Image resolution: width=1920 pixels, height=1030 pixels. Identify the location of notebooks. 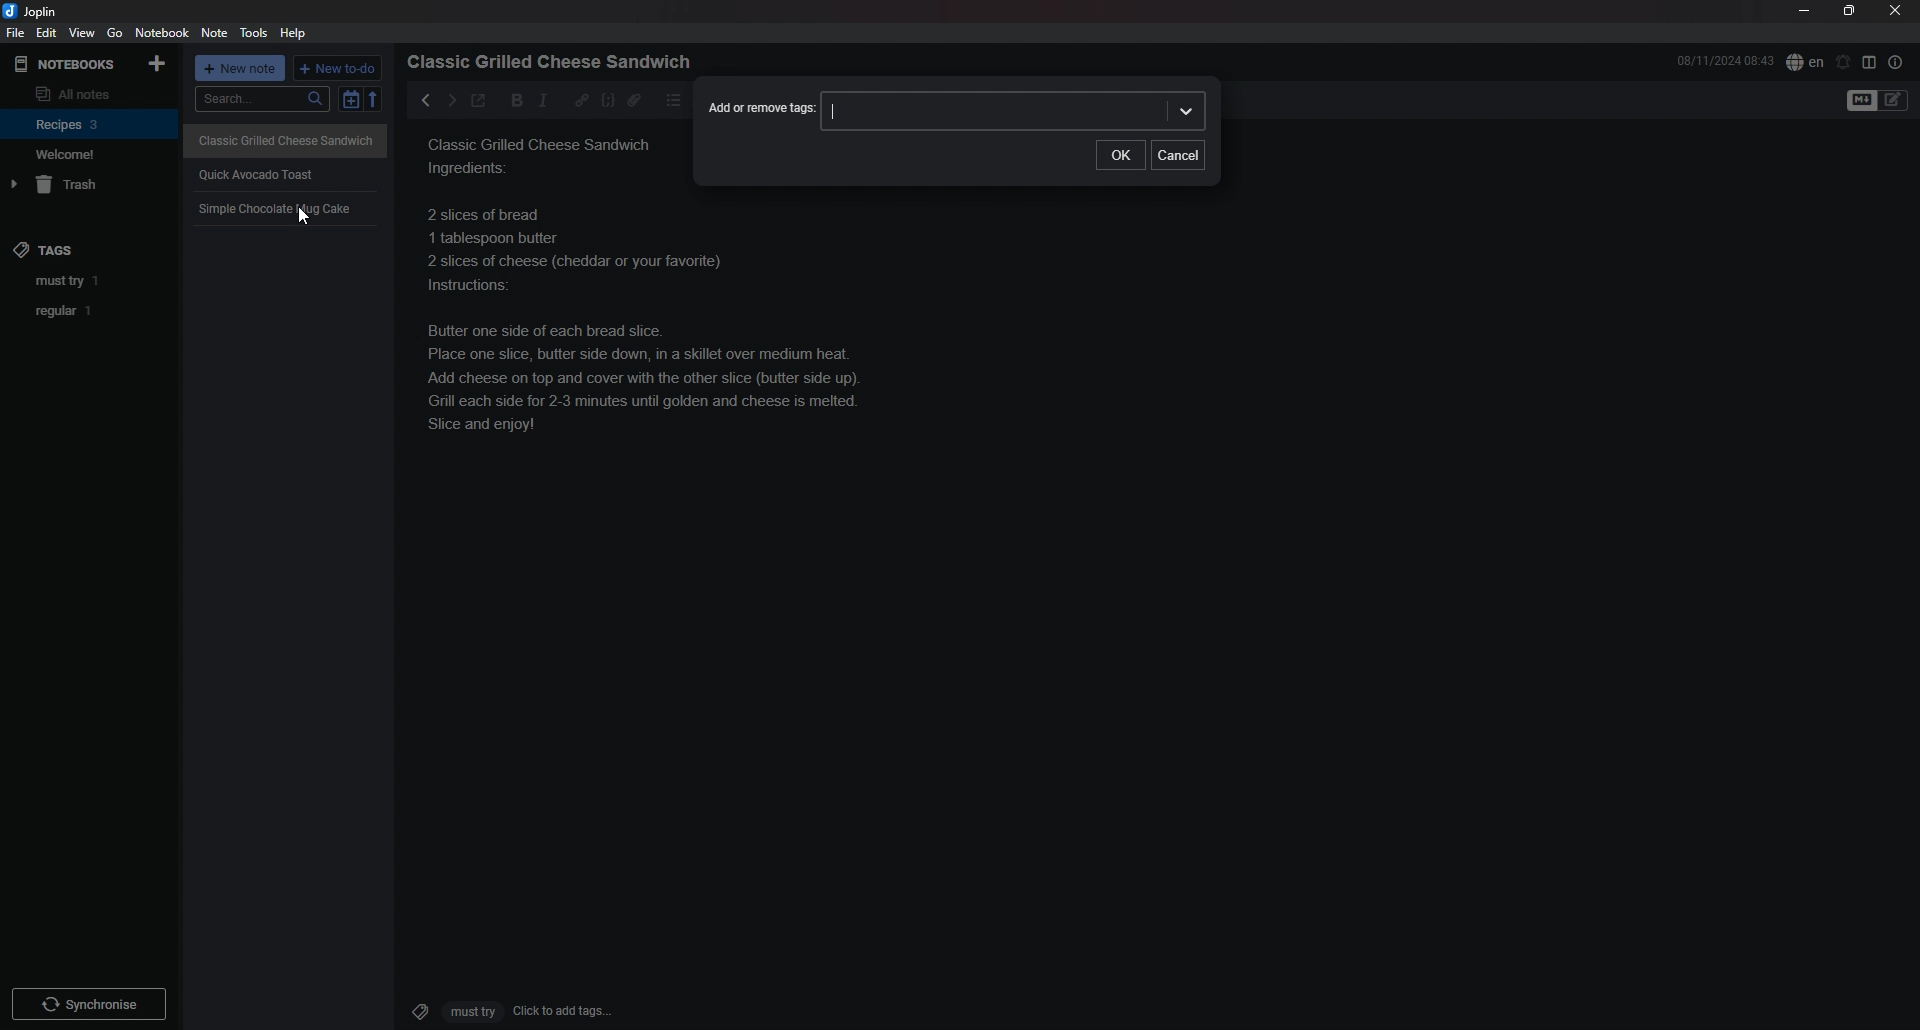
(67, 64).